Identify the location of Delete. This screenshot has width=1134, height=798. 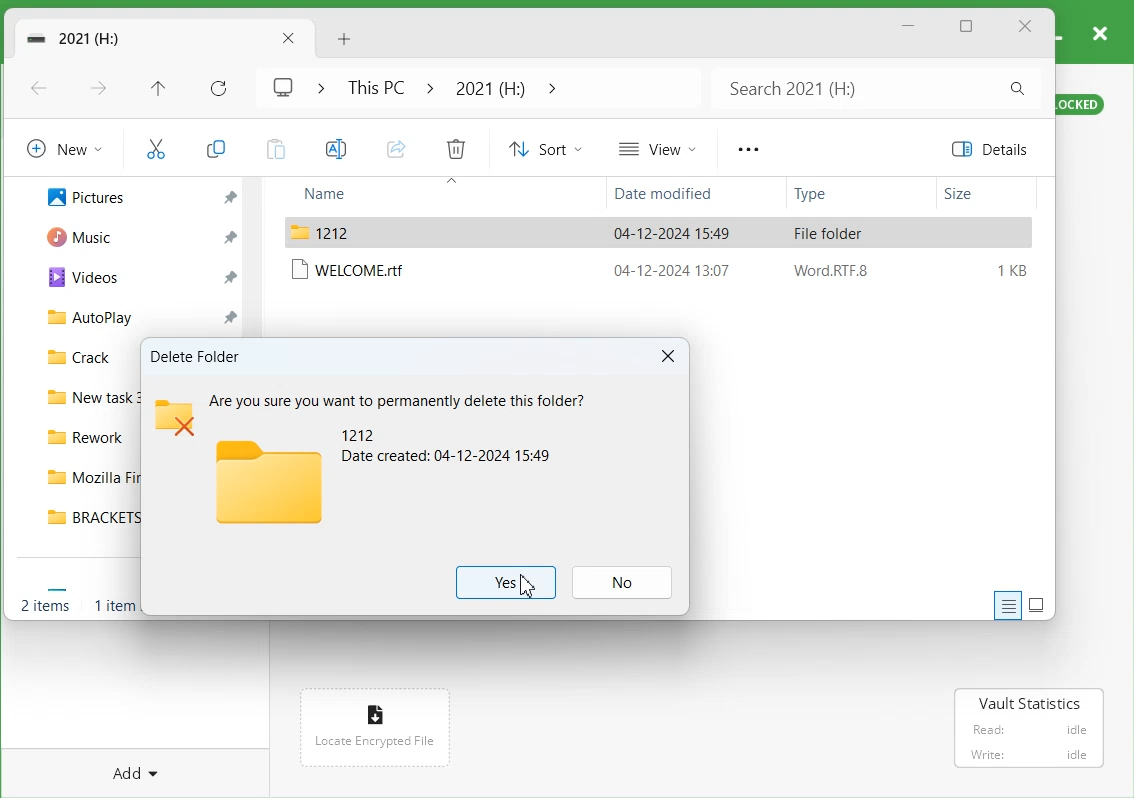
(456, 148).